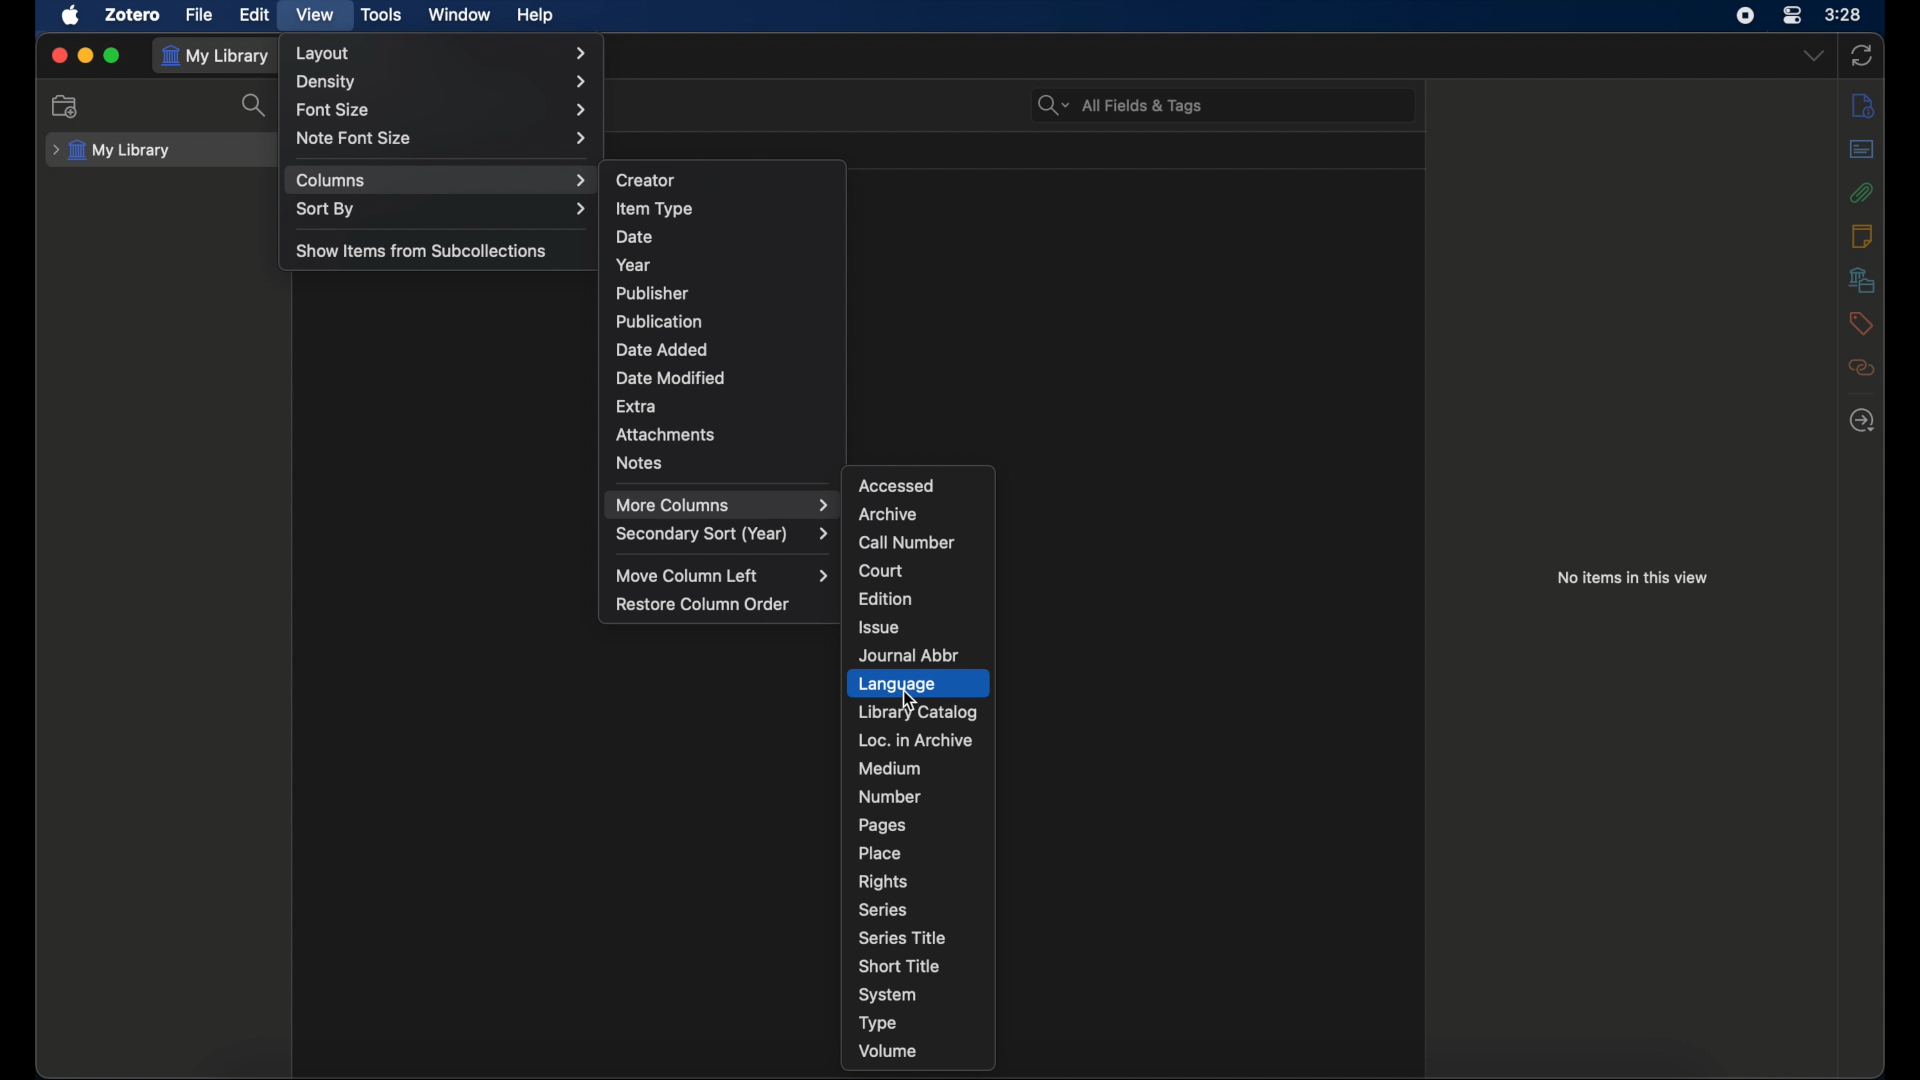 The image size is (1920, 1080). Describe the element at coordinates (883, 883) in the screenshot. I see `rights` at that location.